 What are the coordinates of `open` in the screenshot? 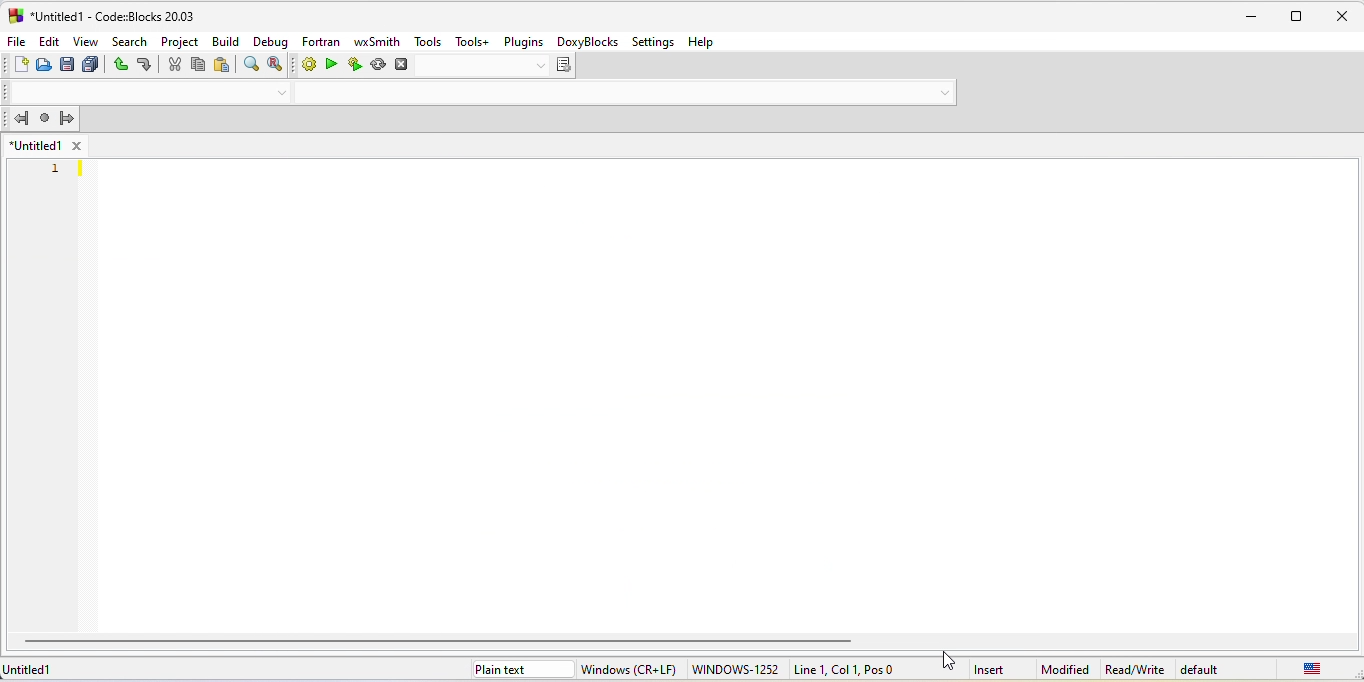 It's located at (43, 65).